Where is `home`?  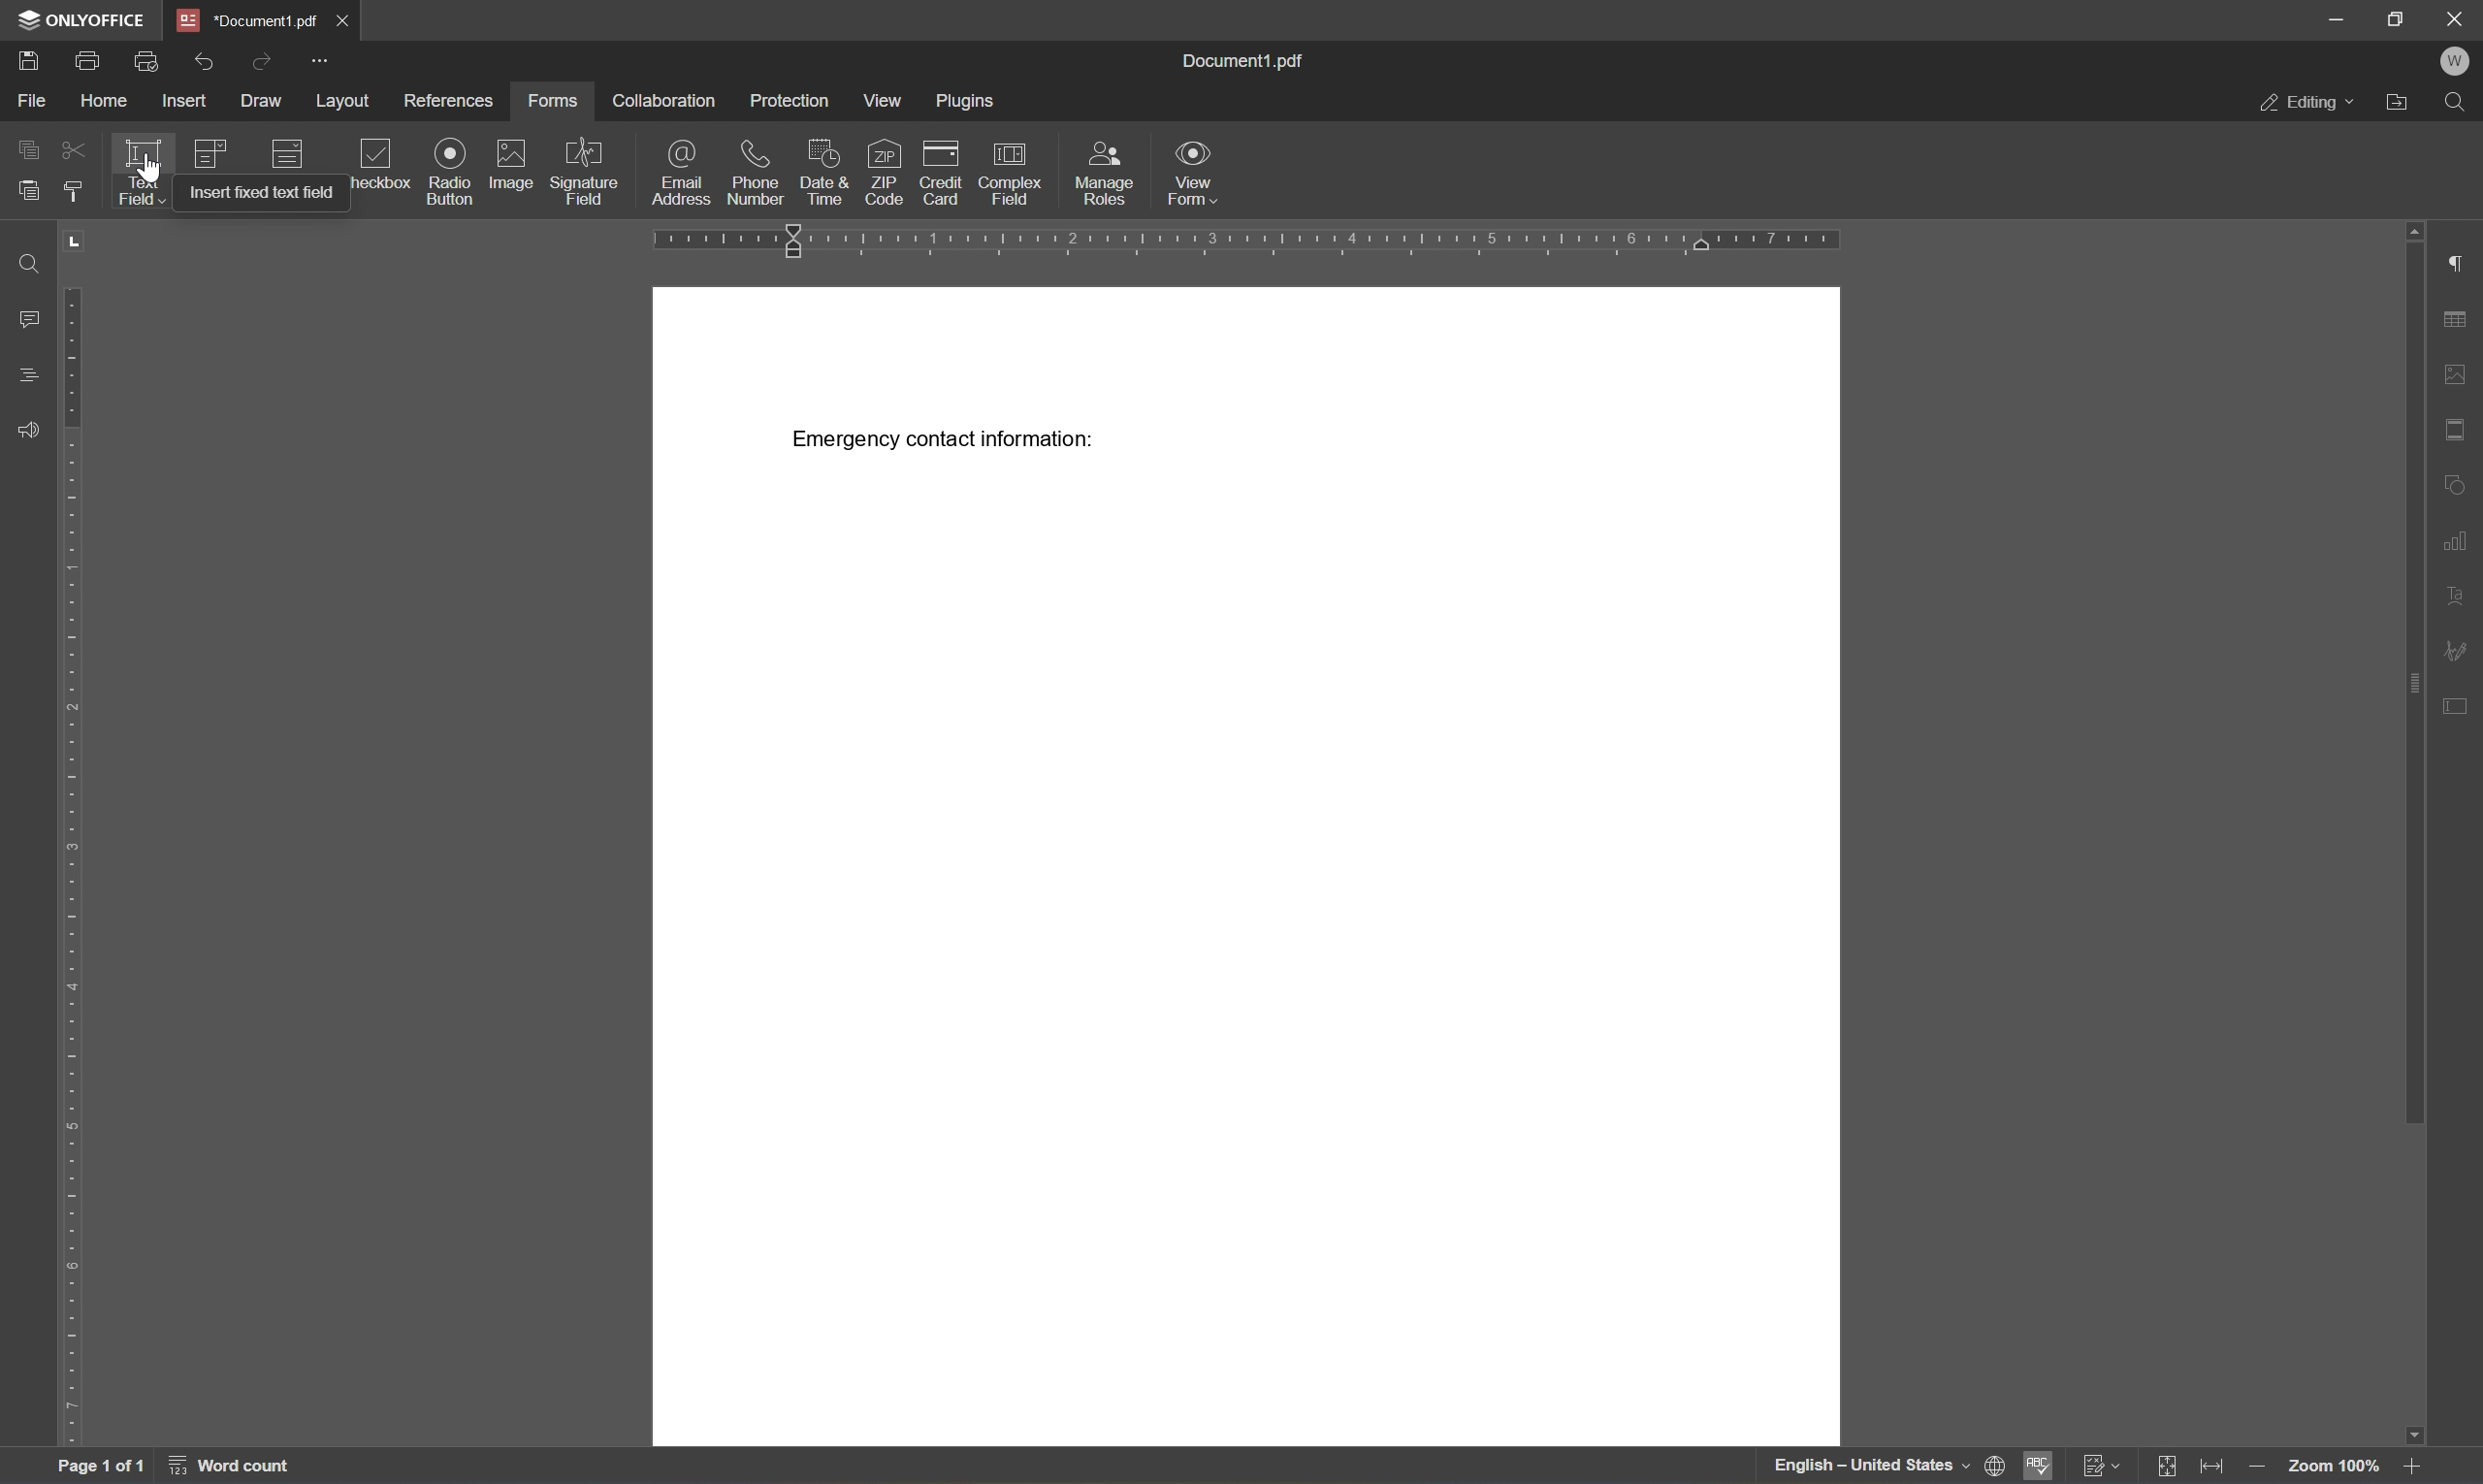
home is located at coordinates (106, 98).